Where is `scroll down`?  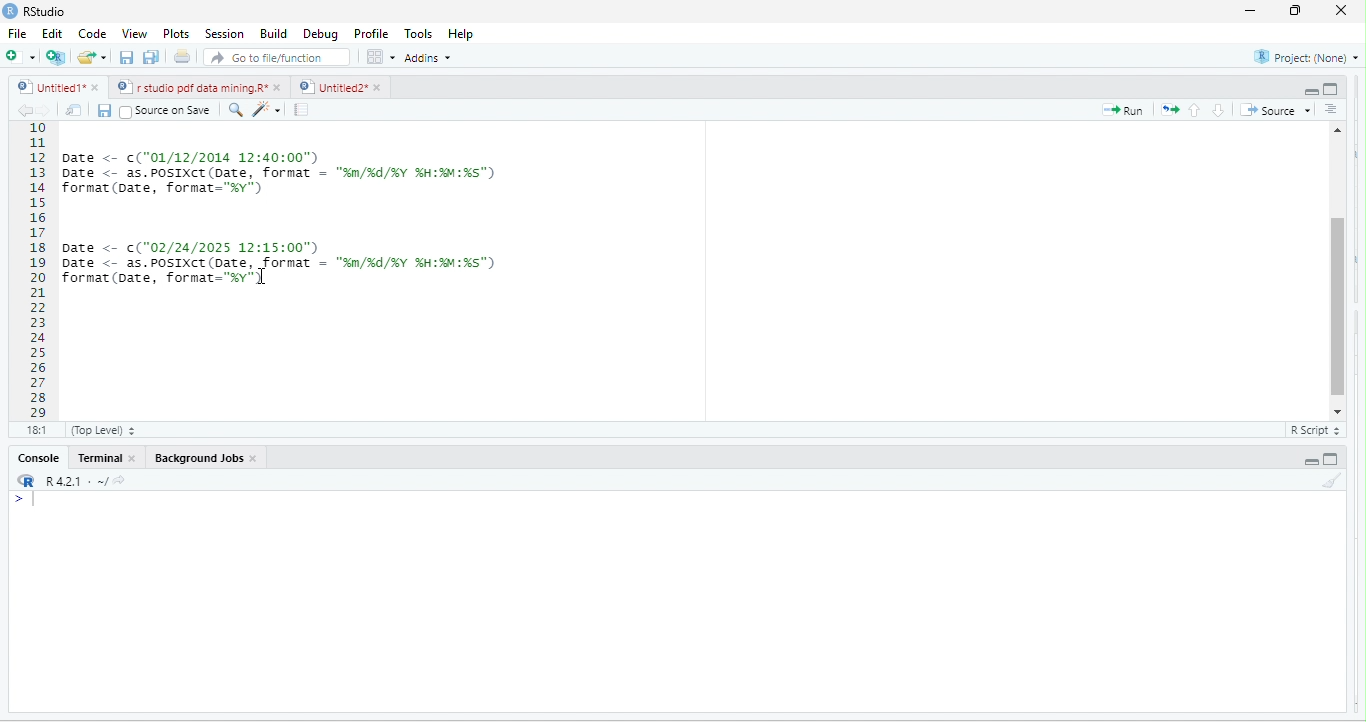
scroll down is located at coordinates (1337, 411).